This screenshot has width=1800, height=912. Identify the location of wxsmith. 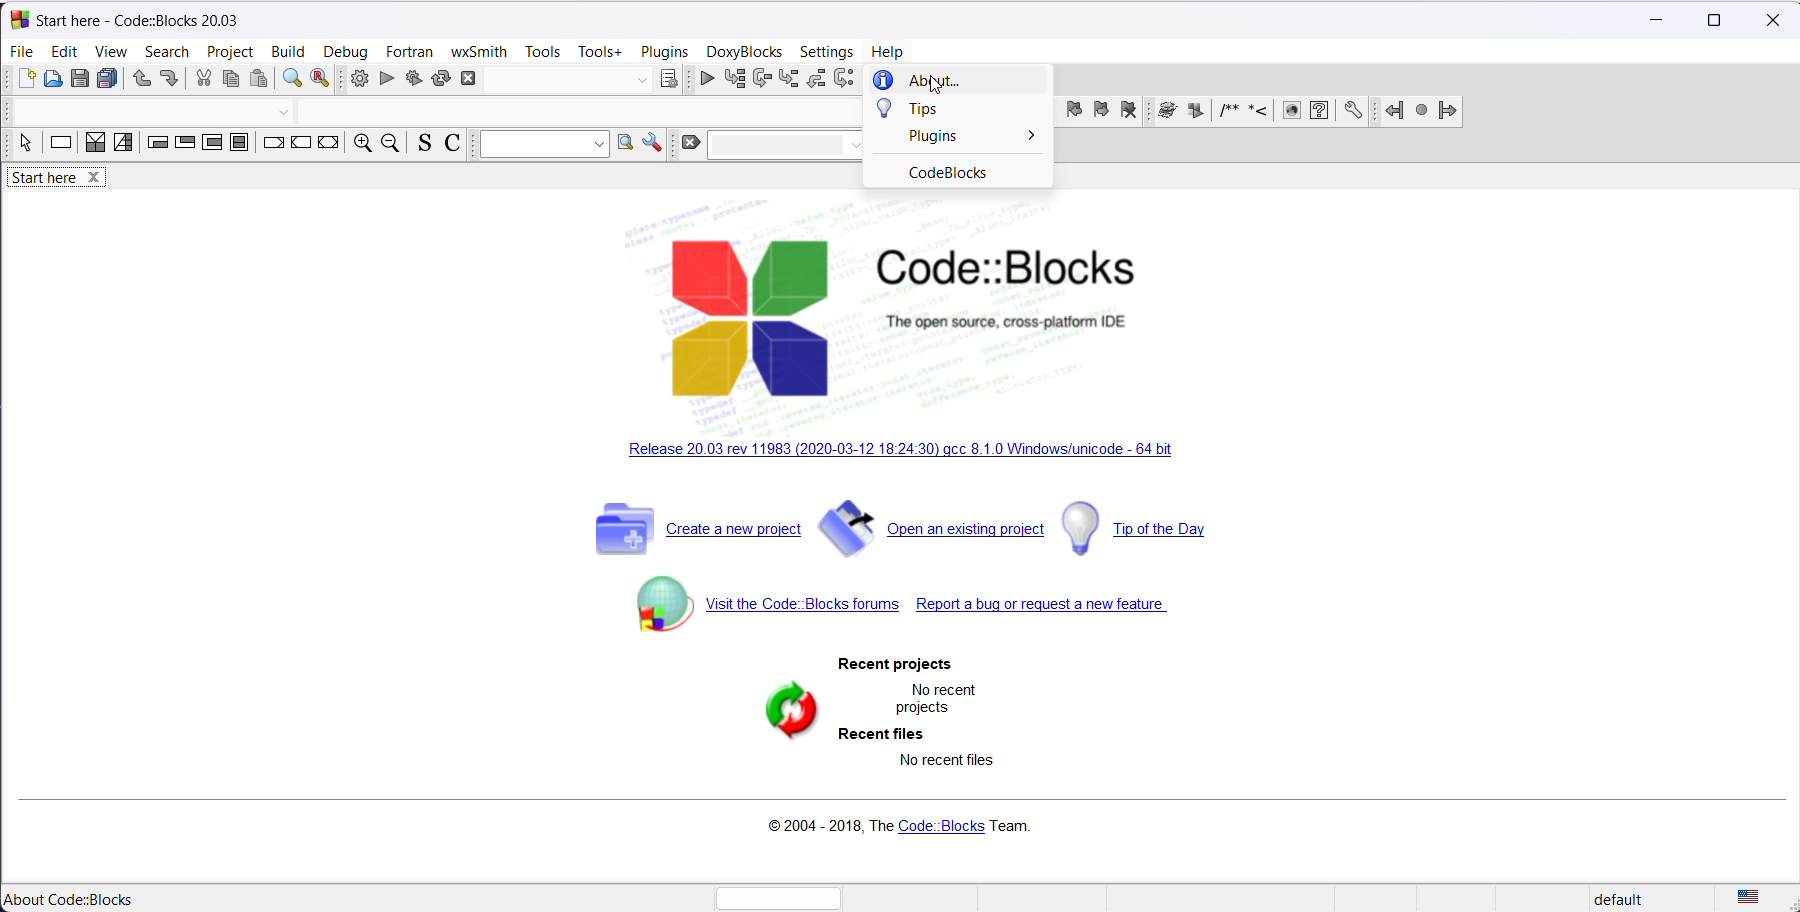
(476, 51).